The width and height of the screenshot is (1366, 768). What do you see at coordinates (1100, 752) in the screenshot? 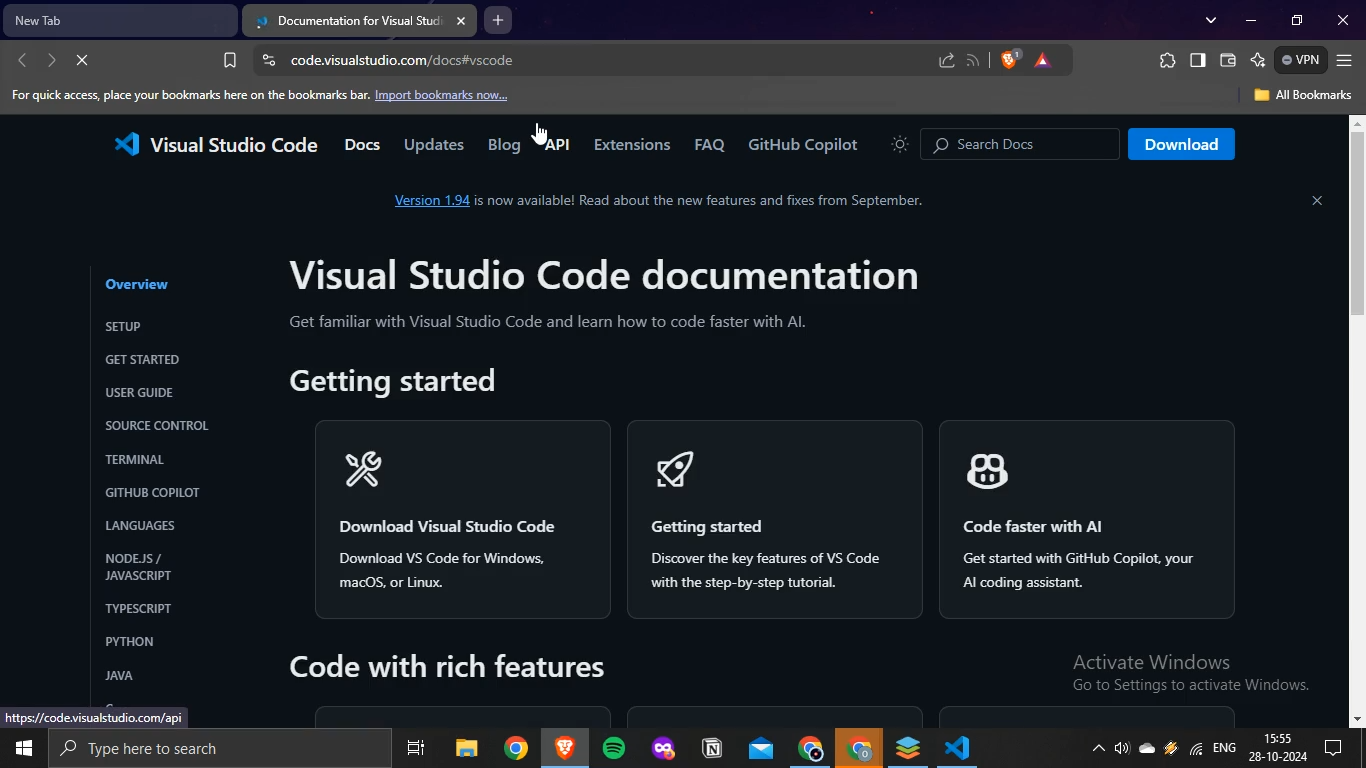
I see `show hidden icons` at bounding box center [1100, 752].